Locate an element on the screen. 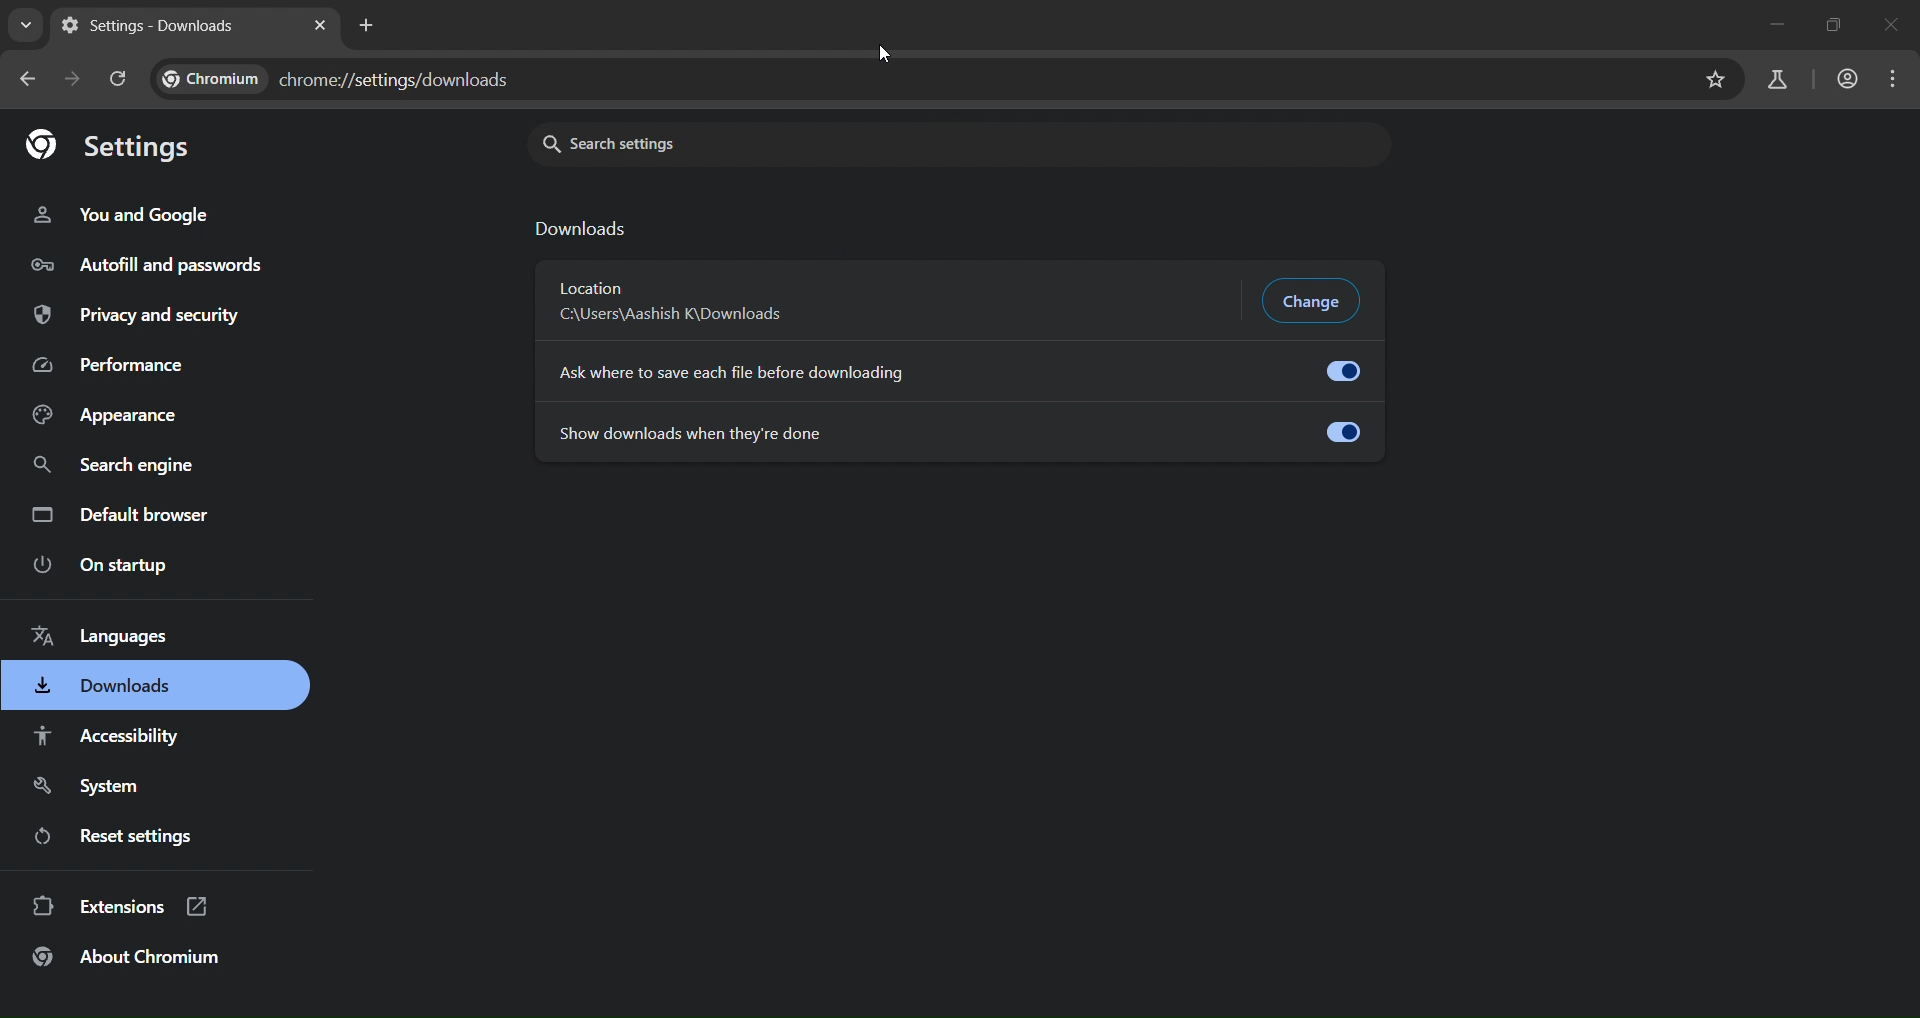 This screenshot has width=1920, height=1018. reset settings is located at coordinates (119, 836).